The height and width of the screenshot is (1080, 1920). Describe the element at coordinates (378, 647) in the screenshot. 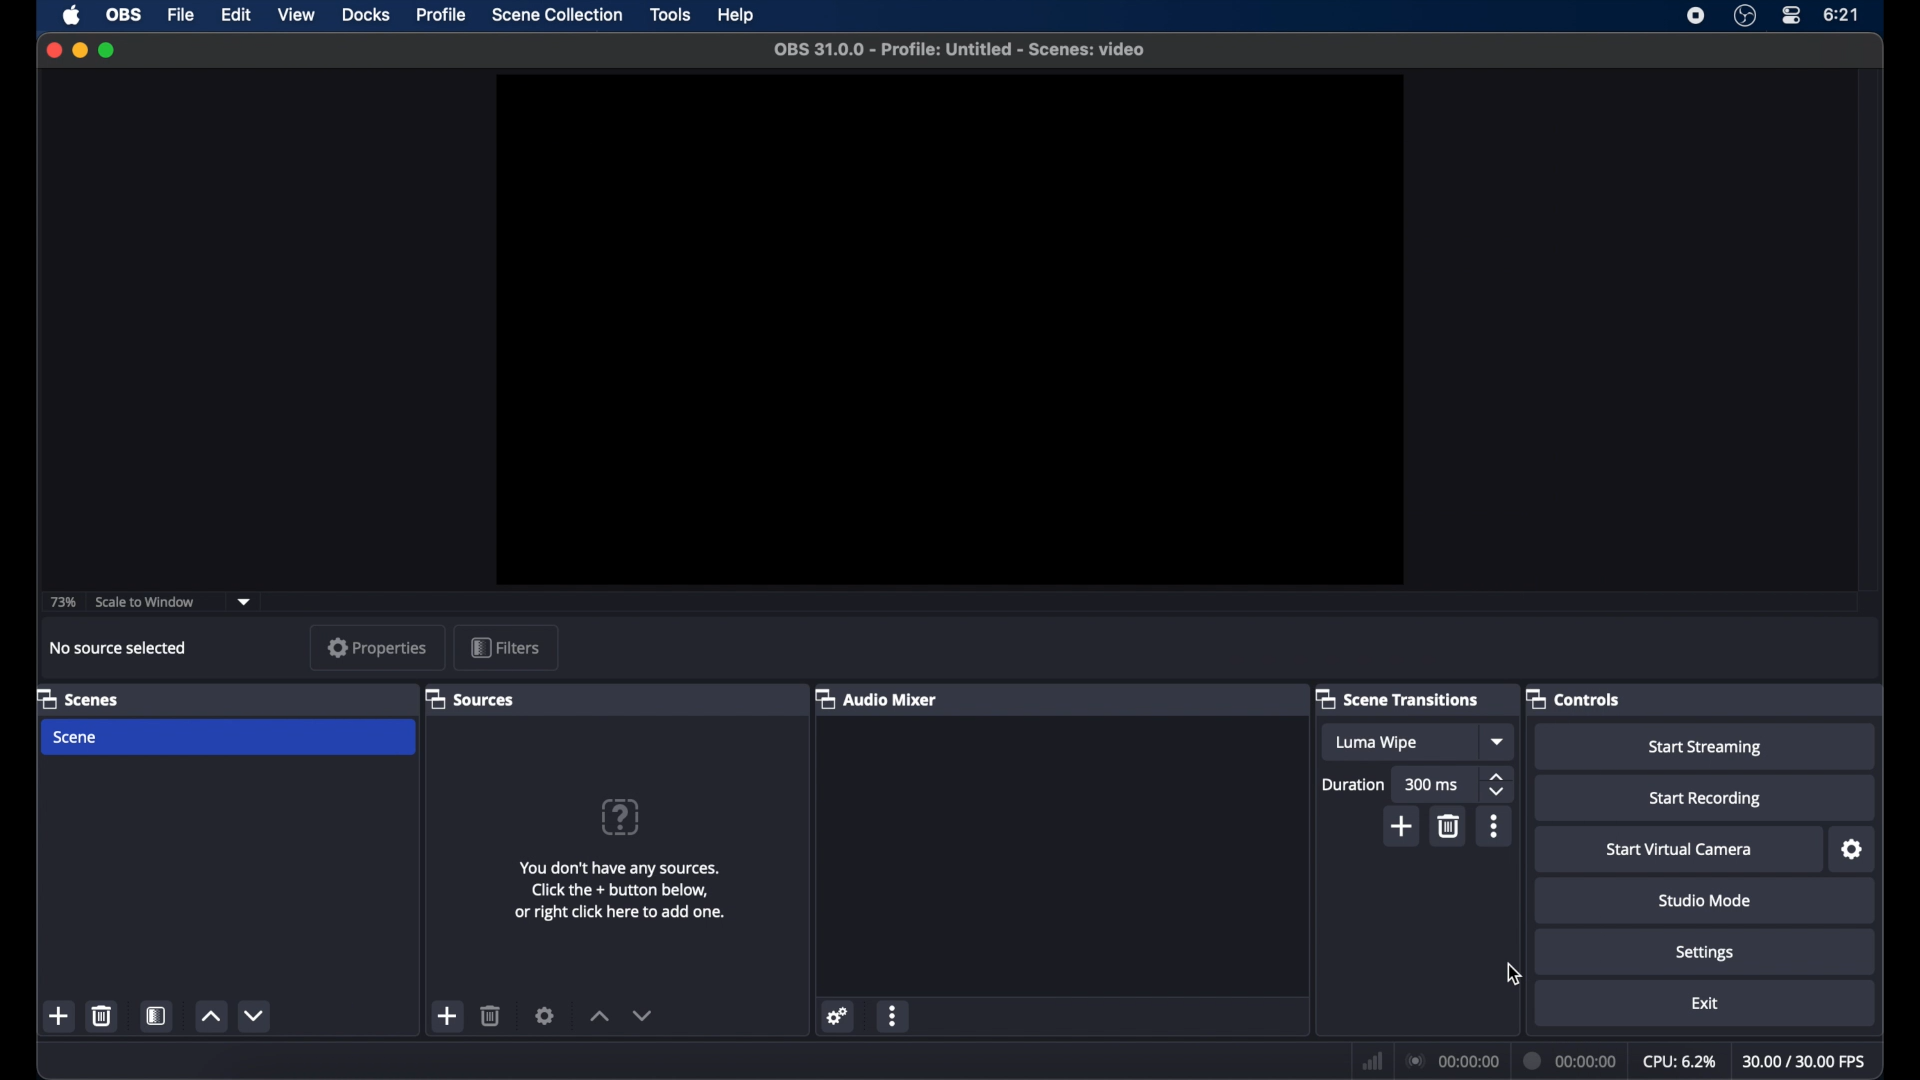

I see `properties` at that location.